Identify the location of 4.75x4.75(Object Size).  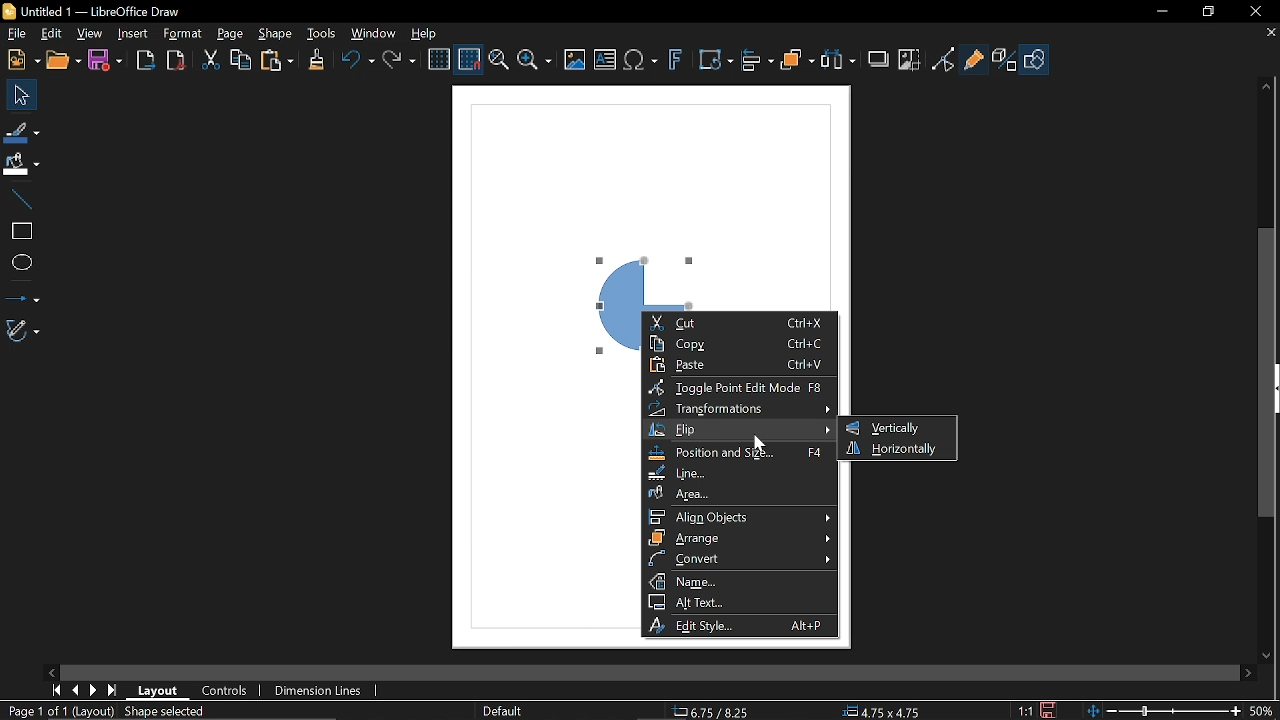
(885, 710).